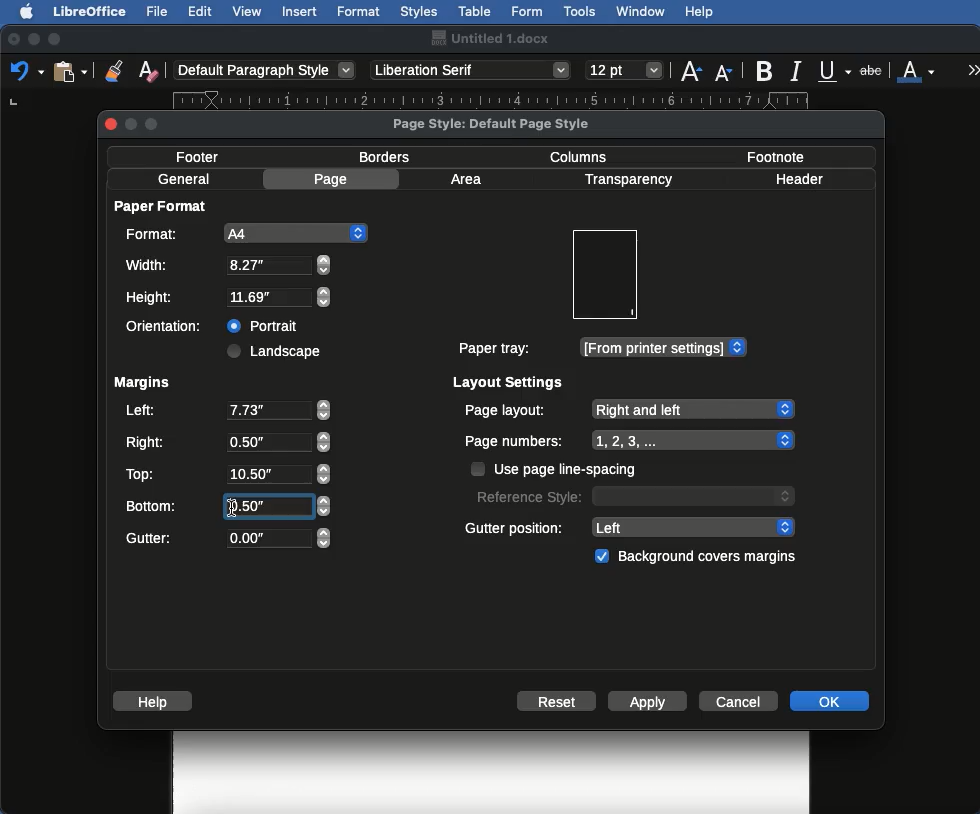  What do you see at coordinates (628, 409) in the screenshot?
I see `Page layout` at bounding box center [628, 409].